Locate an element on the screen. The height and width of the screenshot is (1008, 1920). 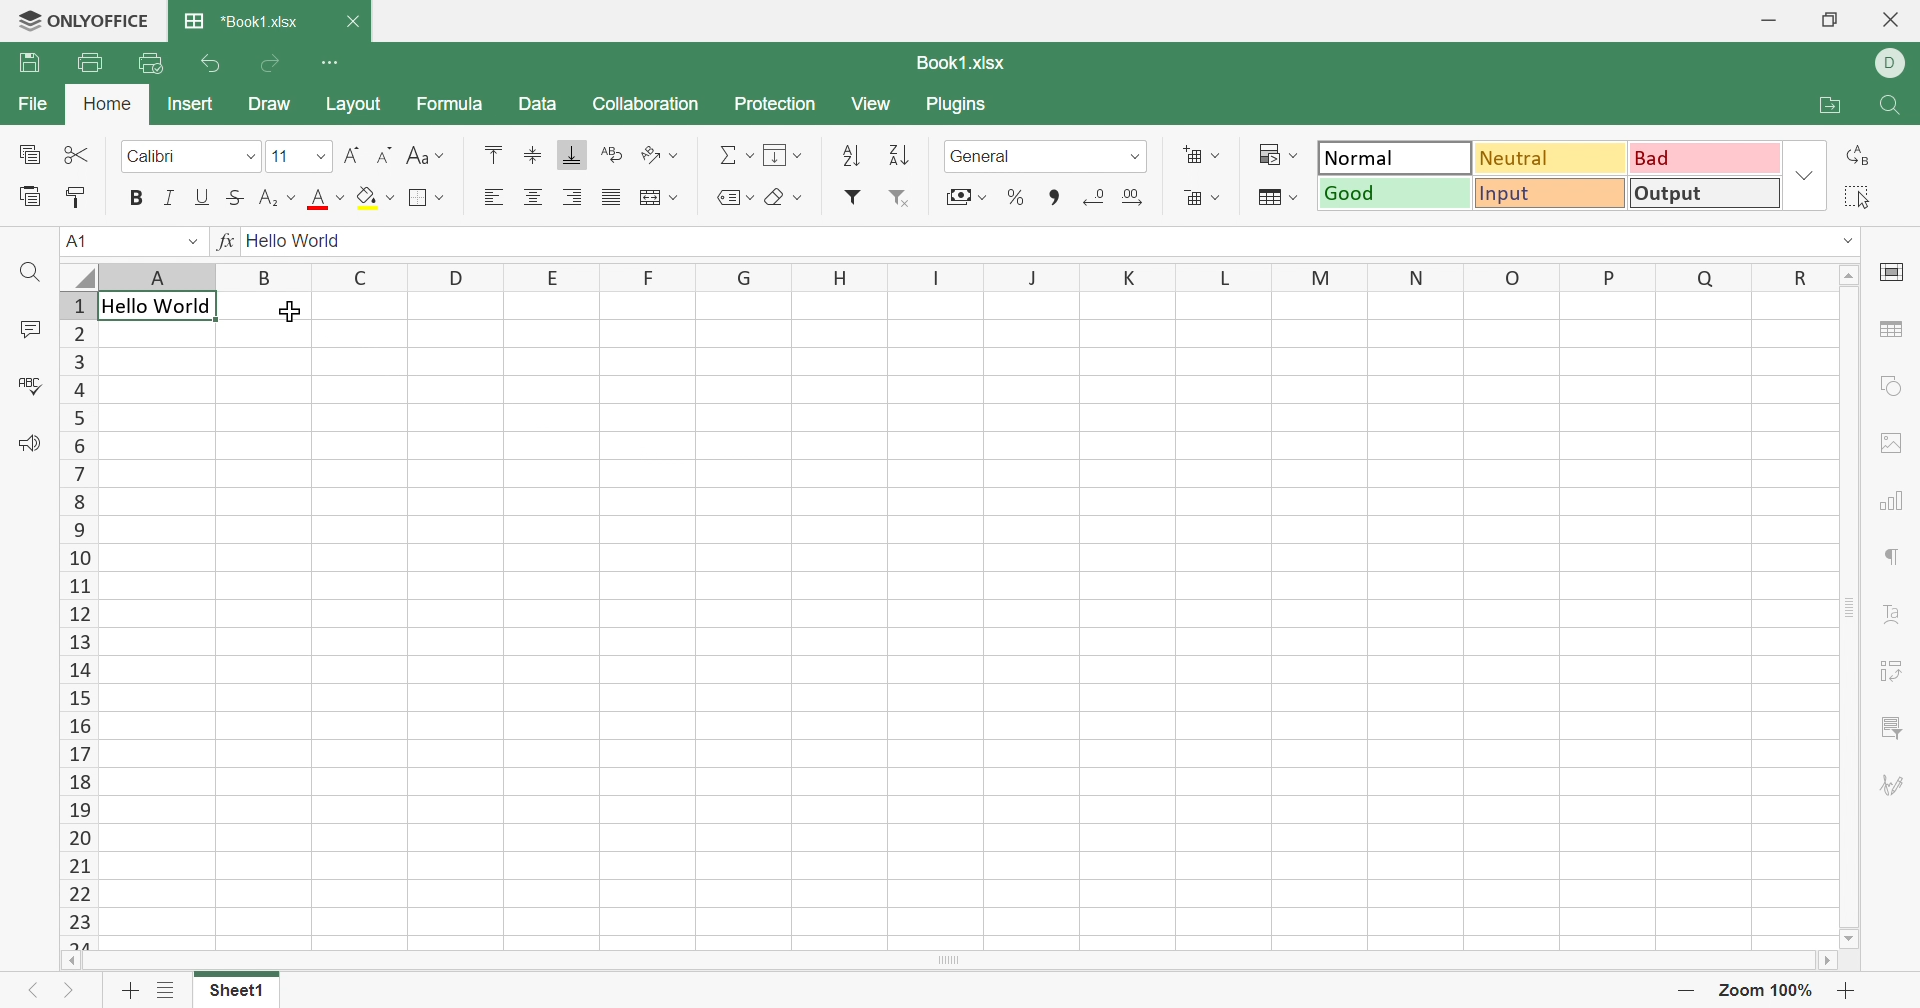
List of sheets is located at coordinates (167, 991).